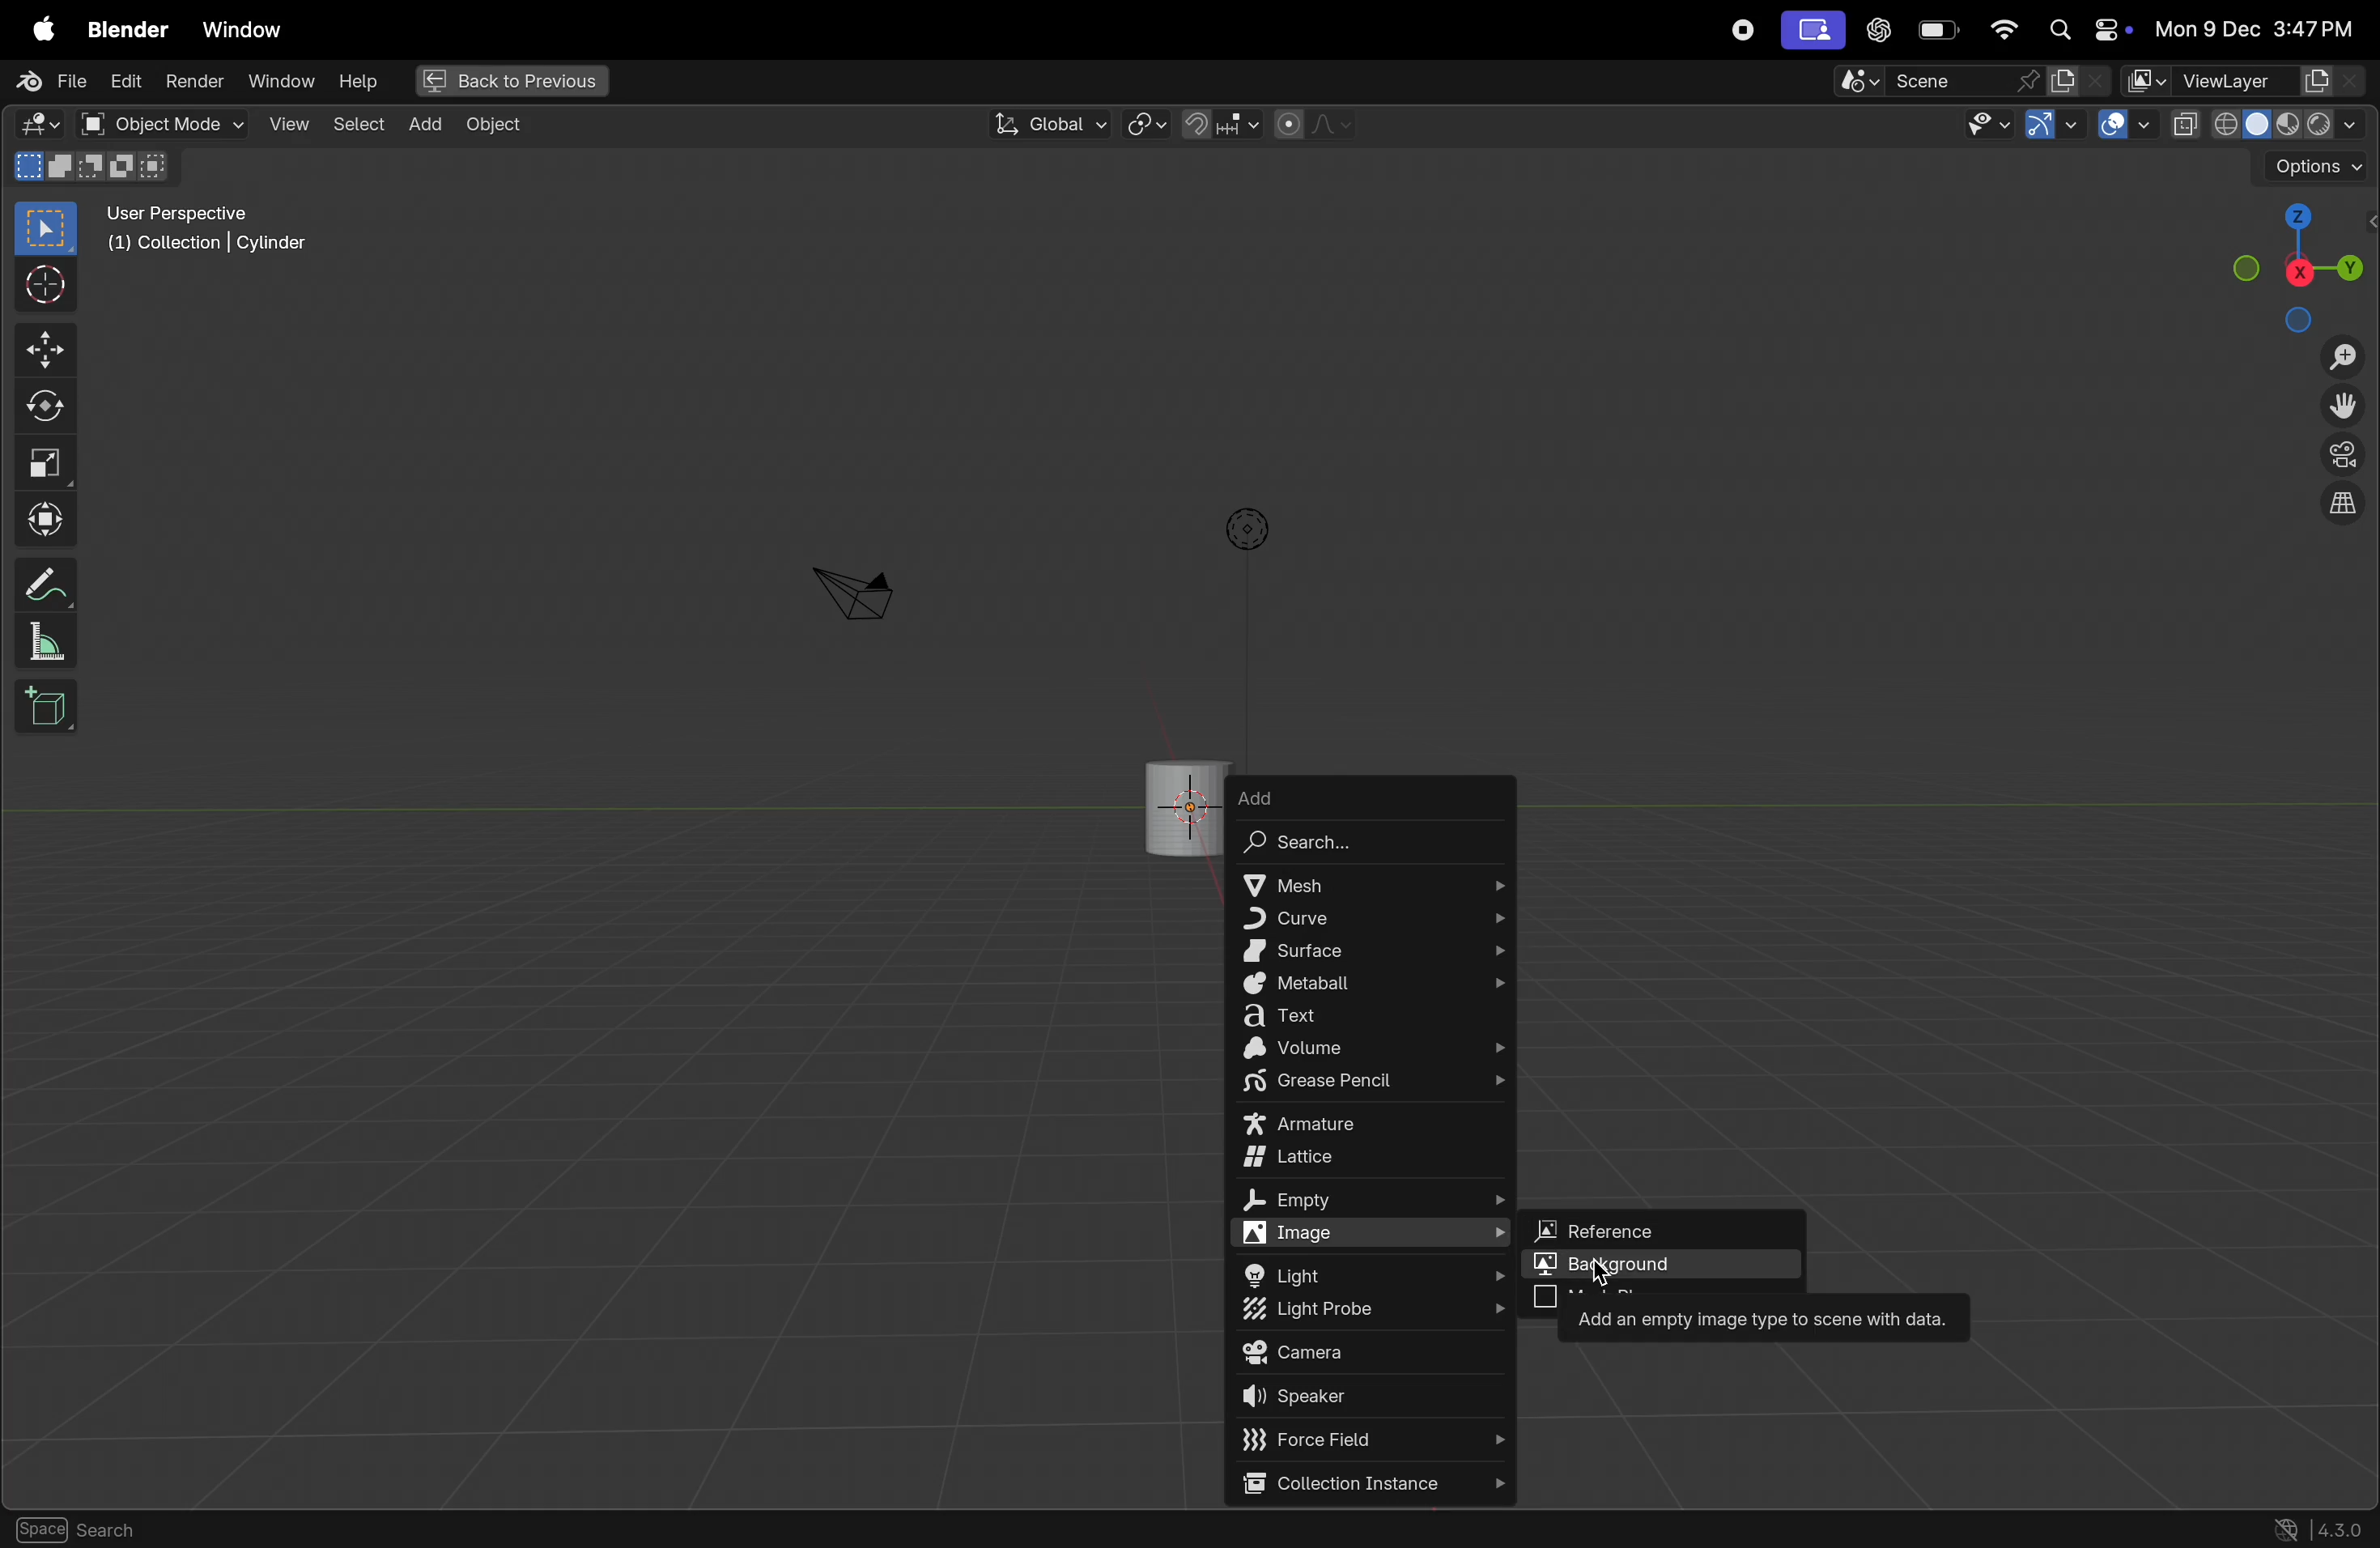  What do you see at coordinates (1937, 80) in the screenshot?
I see `score` at bounding box center [1937, 80].